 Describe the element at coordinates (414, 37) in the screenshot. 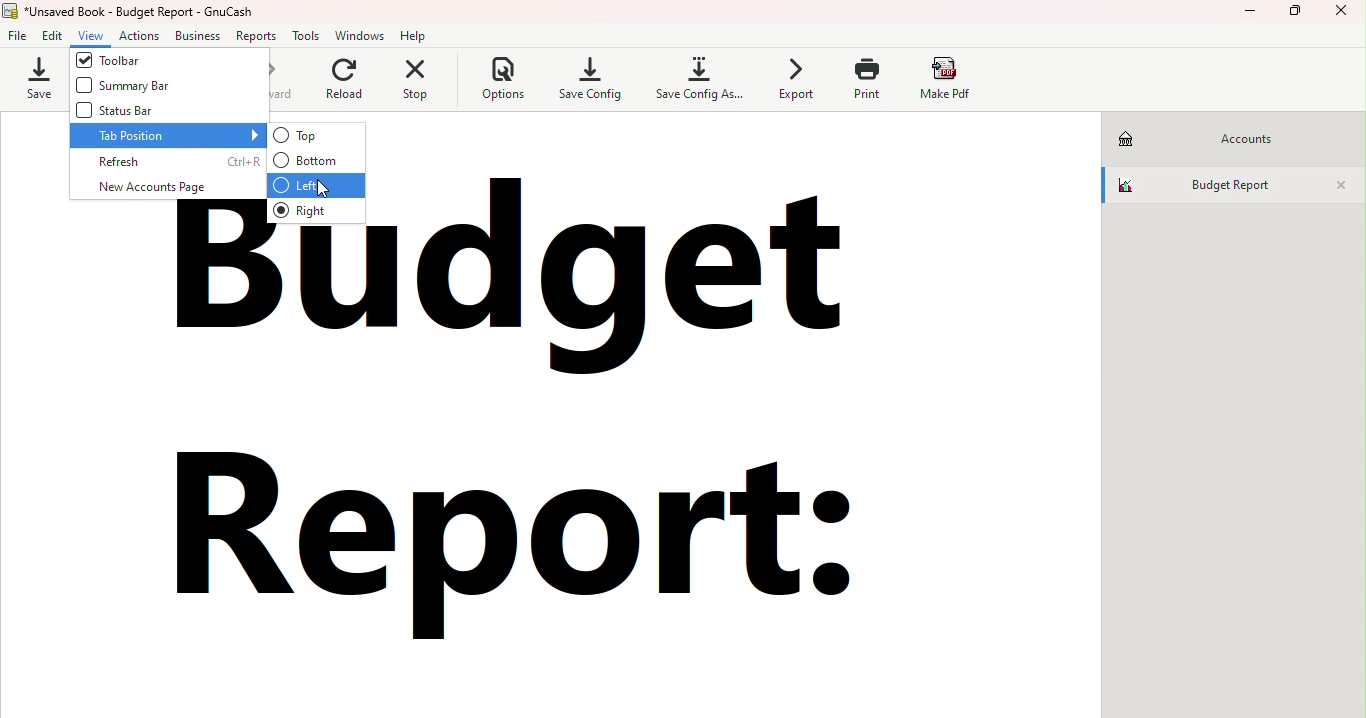

I see `Help` at that location.